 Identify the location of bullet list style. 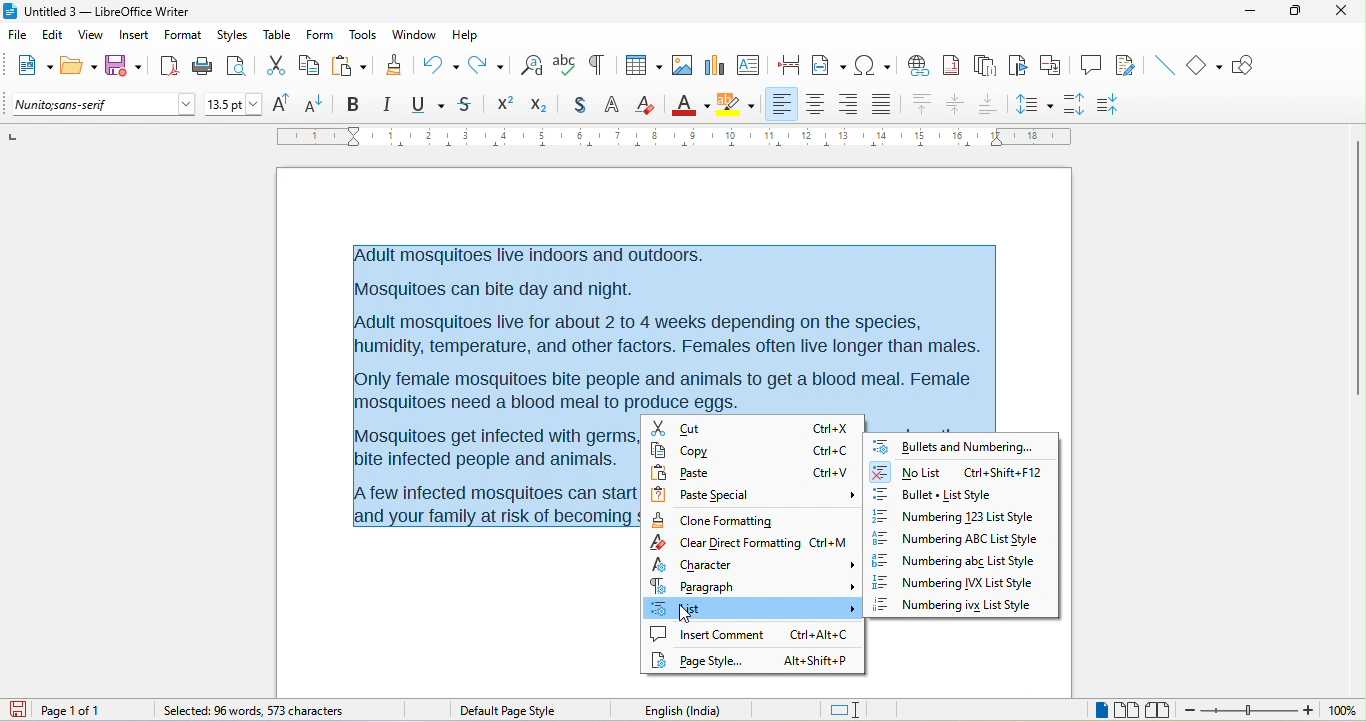
(961, 494).